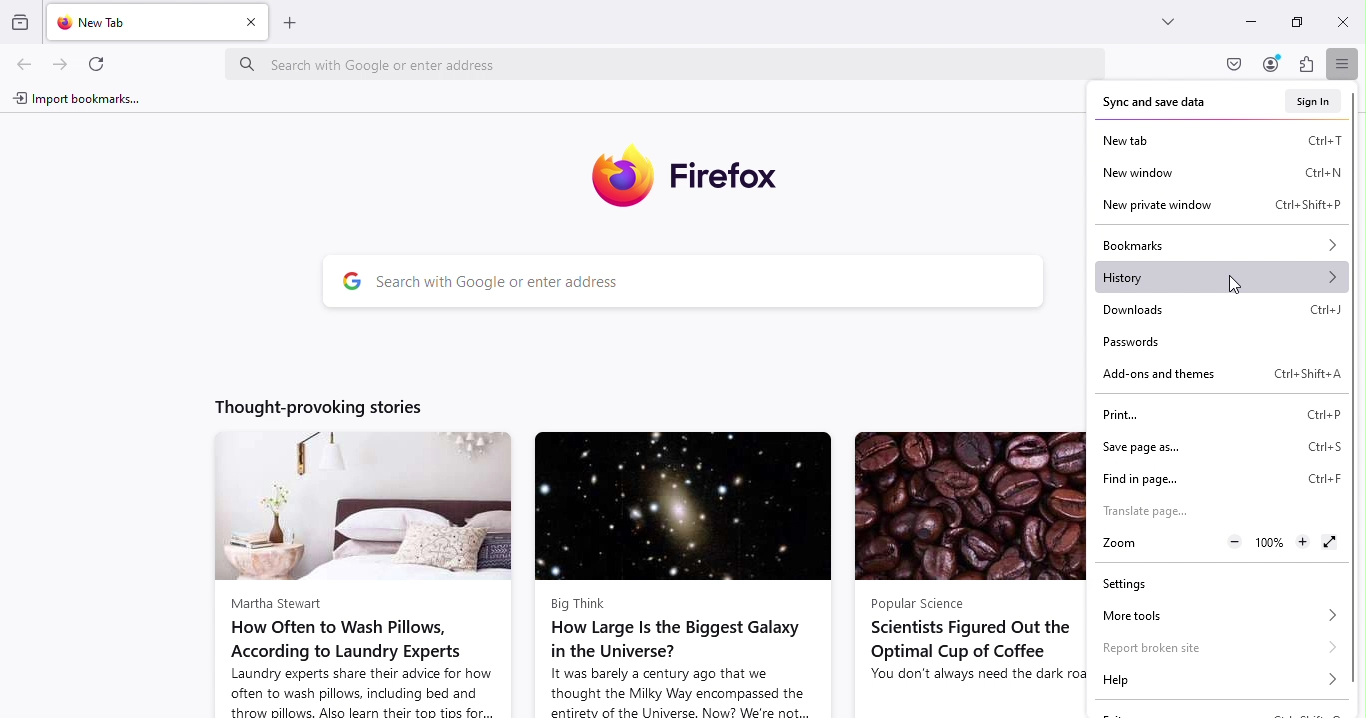 The width and height of the screenshot is (1366, 718). Describe the element at coordinates (141, 24) in the screenshot. I see `New tab` at that location.